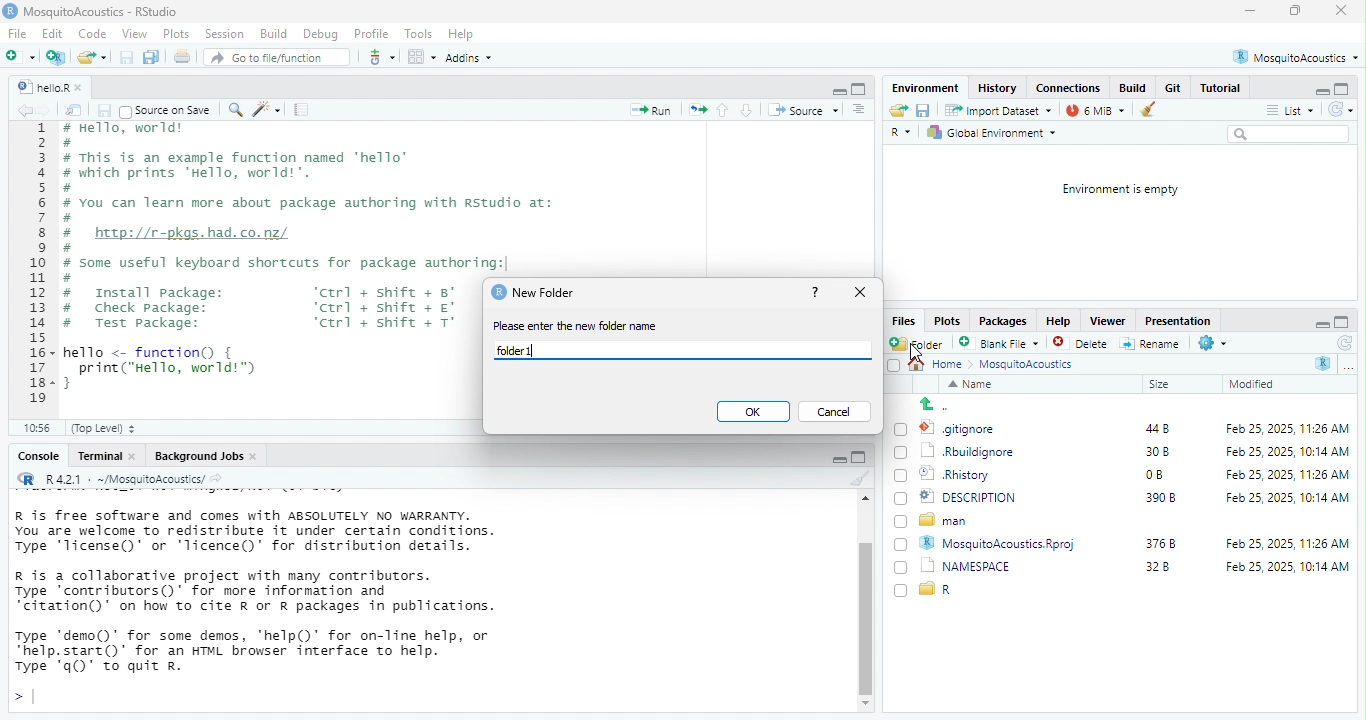 The image size is (1366, 720). Describe the element at coordinates (128, 57) in the screenshot. I see `save current document` at that location.